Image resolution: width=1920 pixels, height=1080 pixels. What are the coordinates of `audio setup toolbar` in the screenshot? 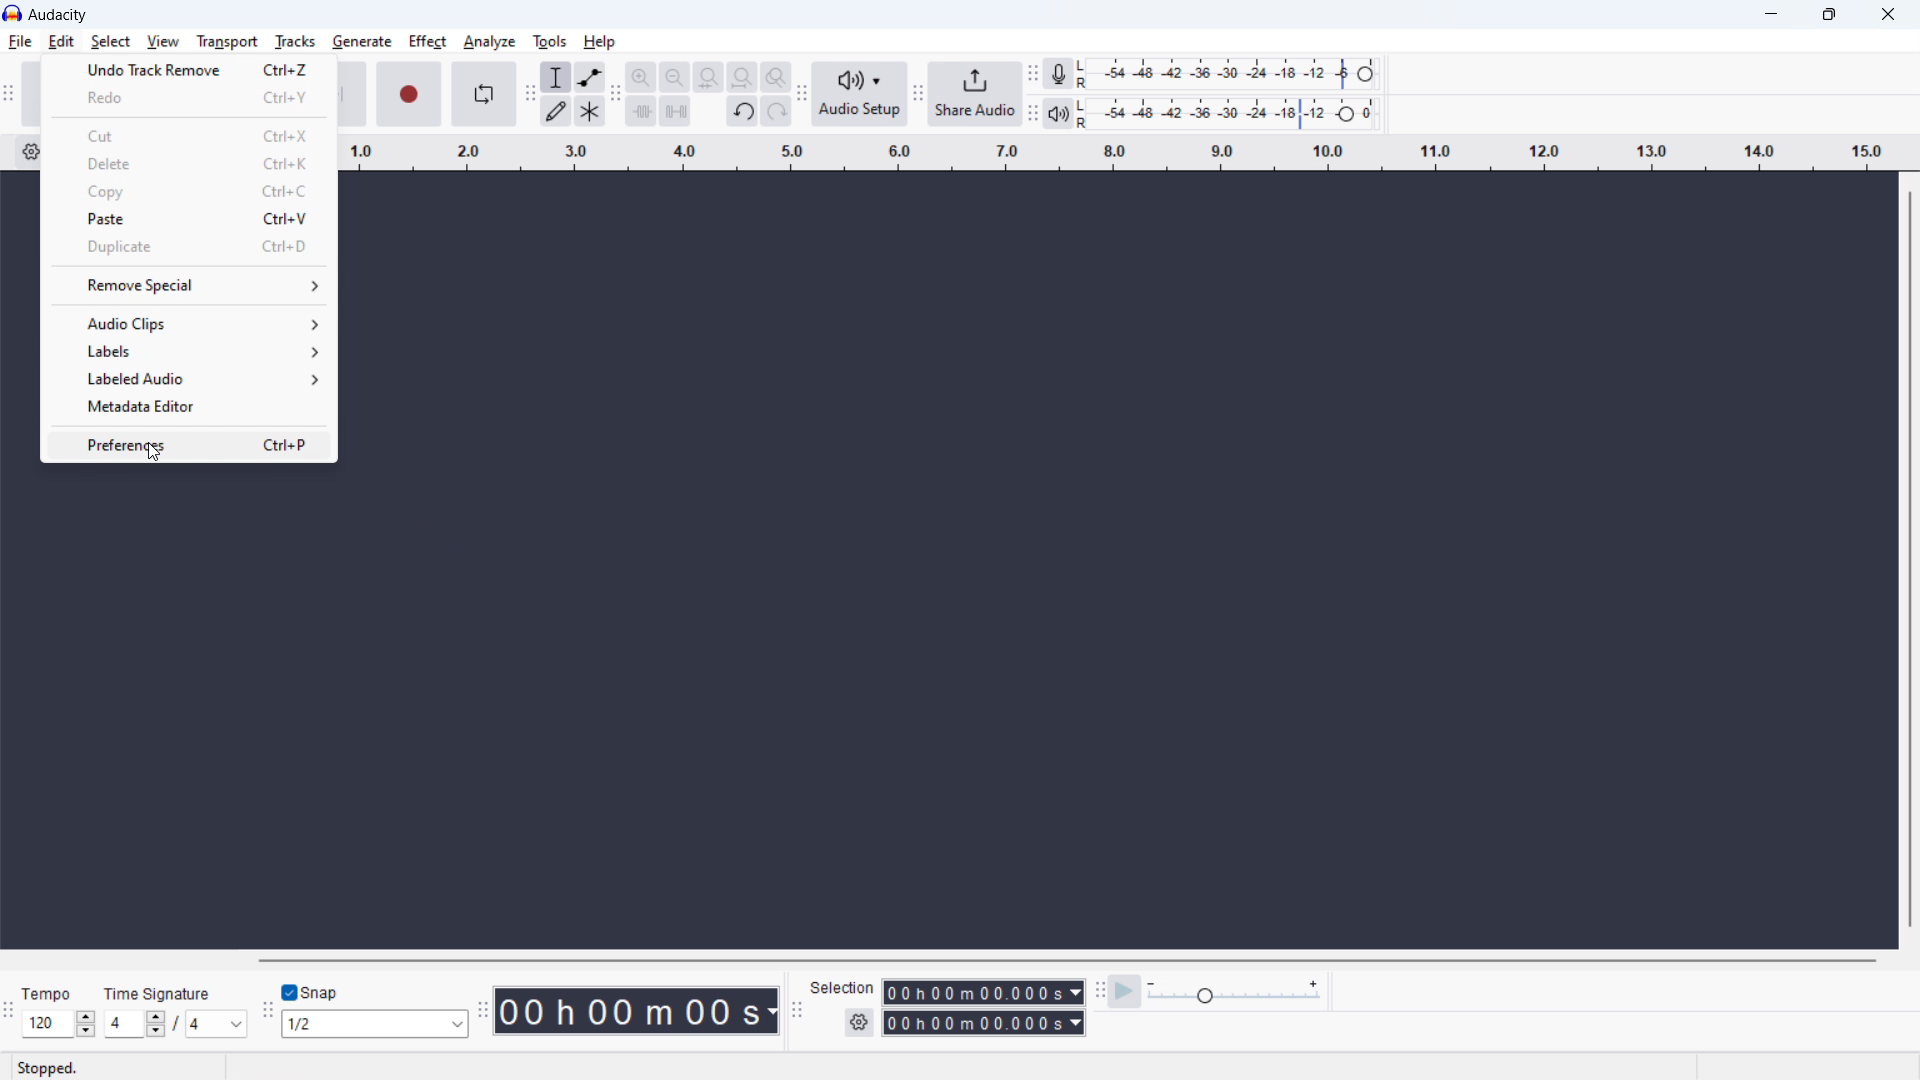 It's located at (803, 94).